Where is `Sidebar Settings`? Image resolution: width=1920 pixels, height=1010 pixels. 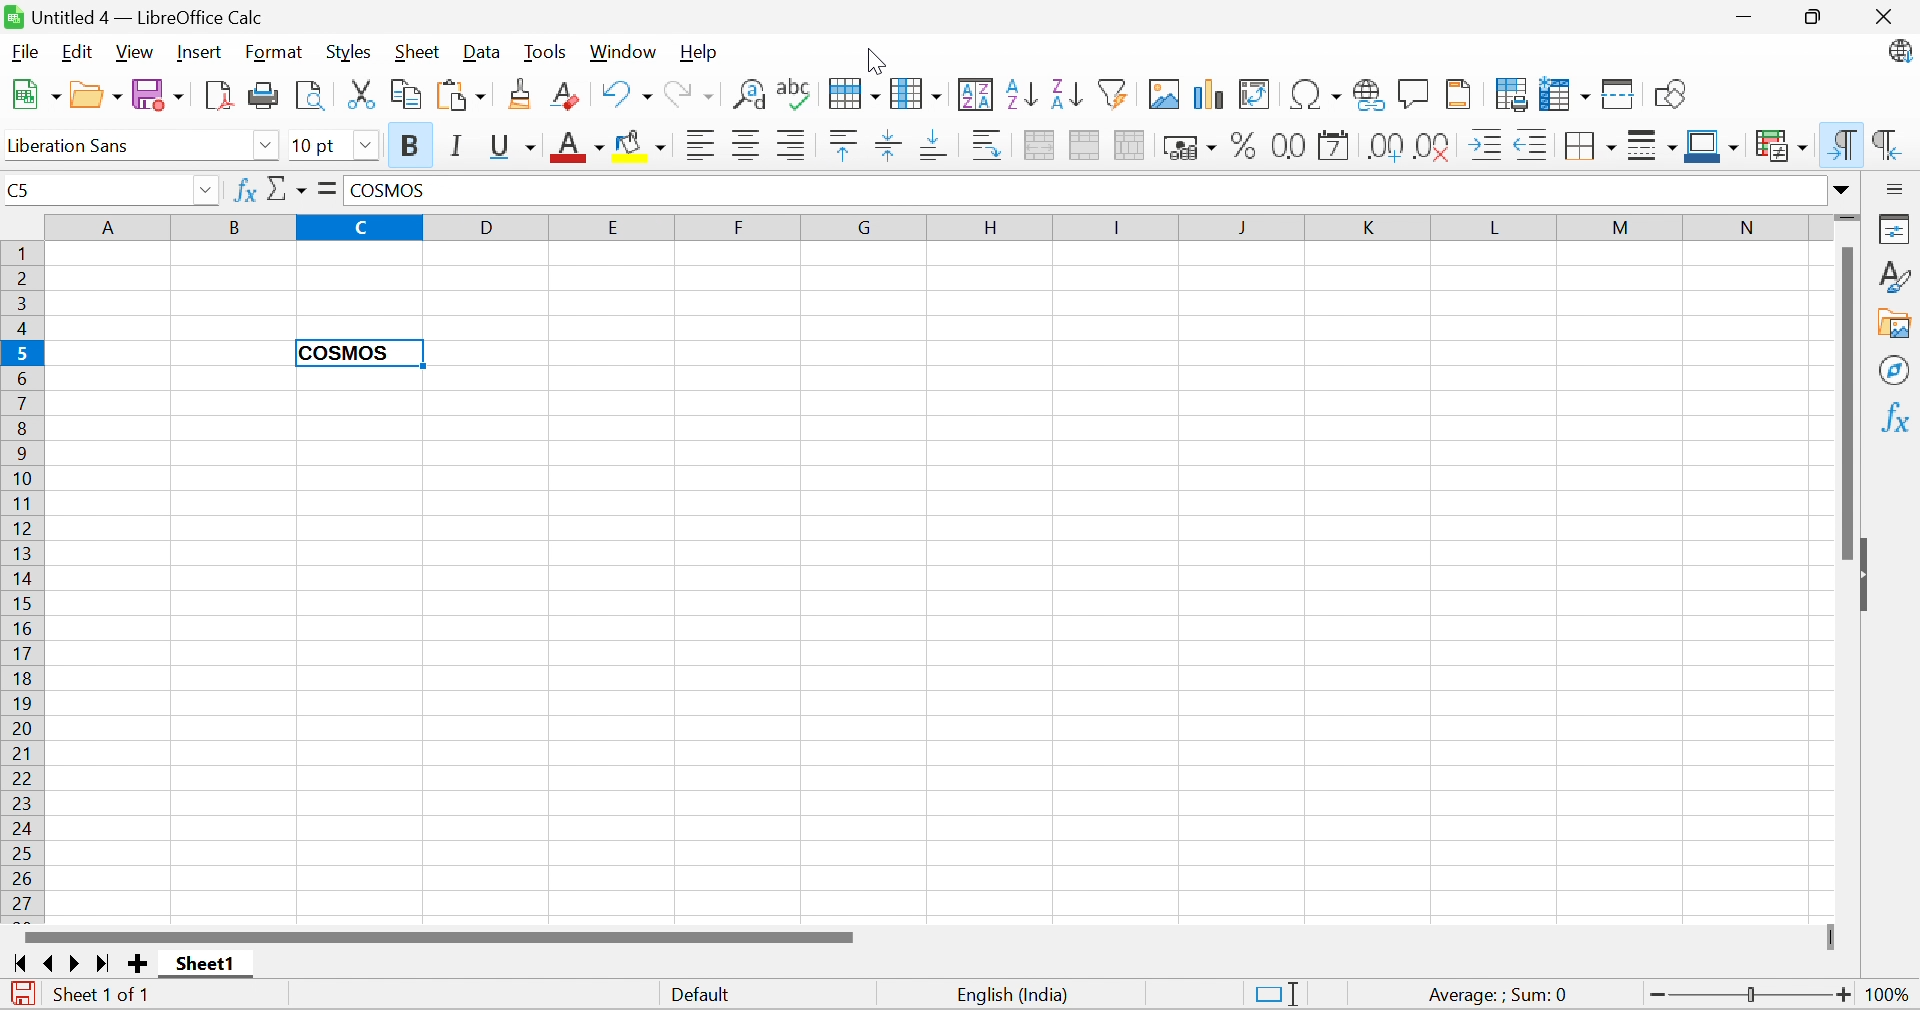 Sidebar Settings is located at coordinates (1898, 188).